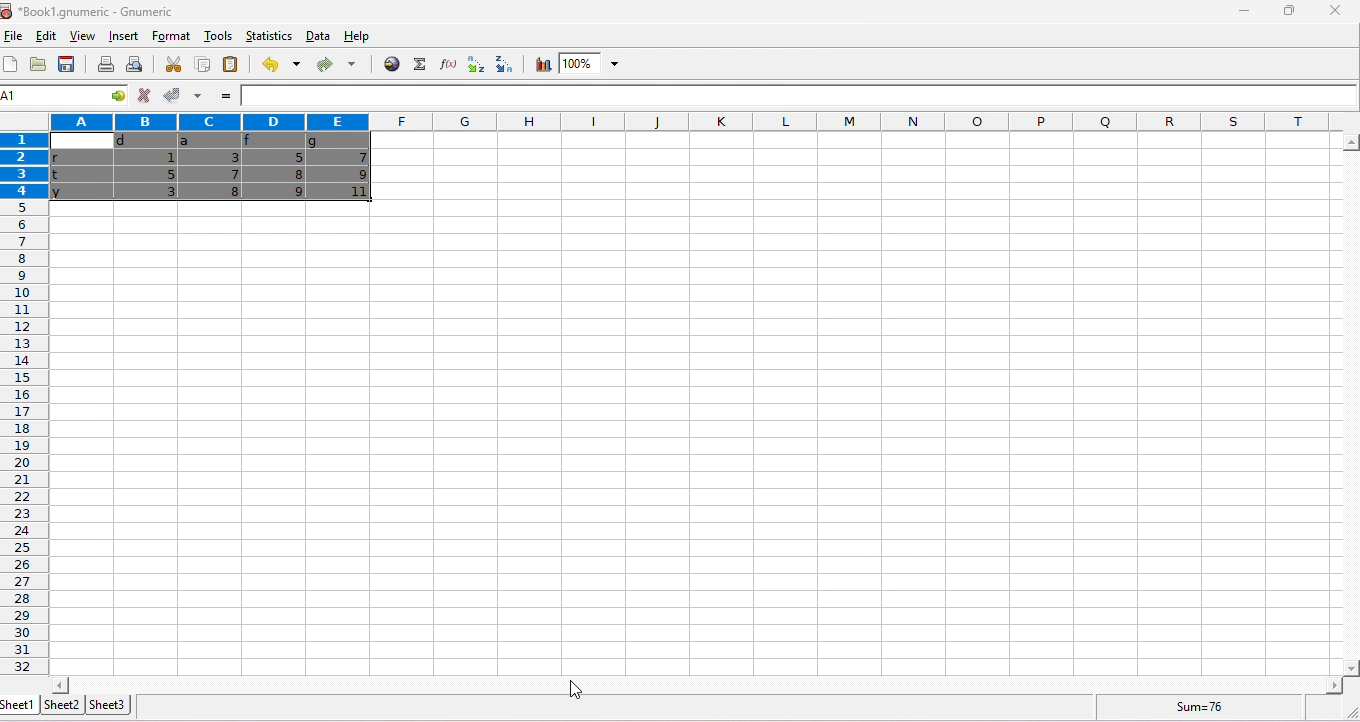 The width and height of the screenshot is (1360, 722). What do you see at coordinates (217, 37) in the screenshot?
I see `tools` at bounding box center [217, 37].